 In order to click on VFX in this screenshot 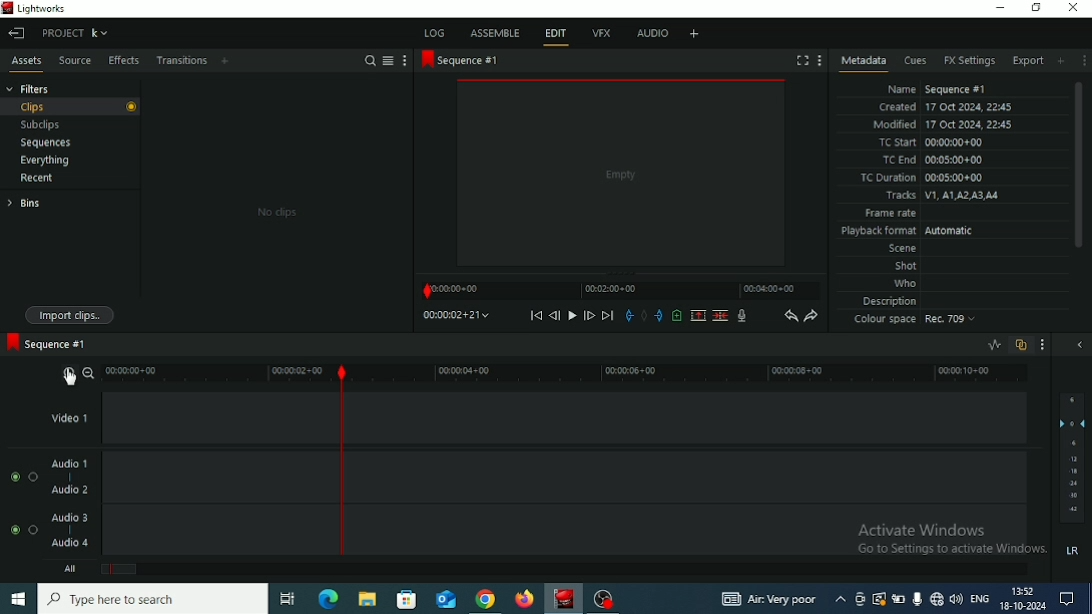, I will do `click(603, 32)`.